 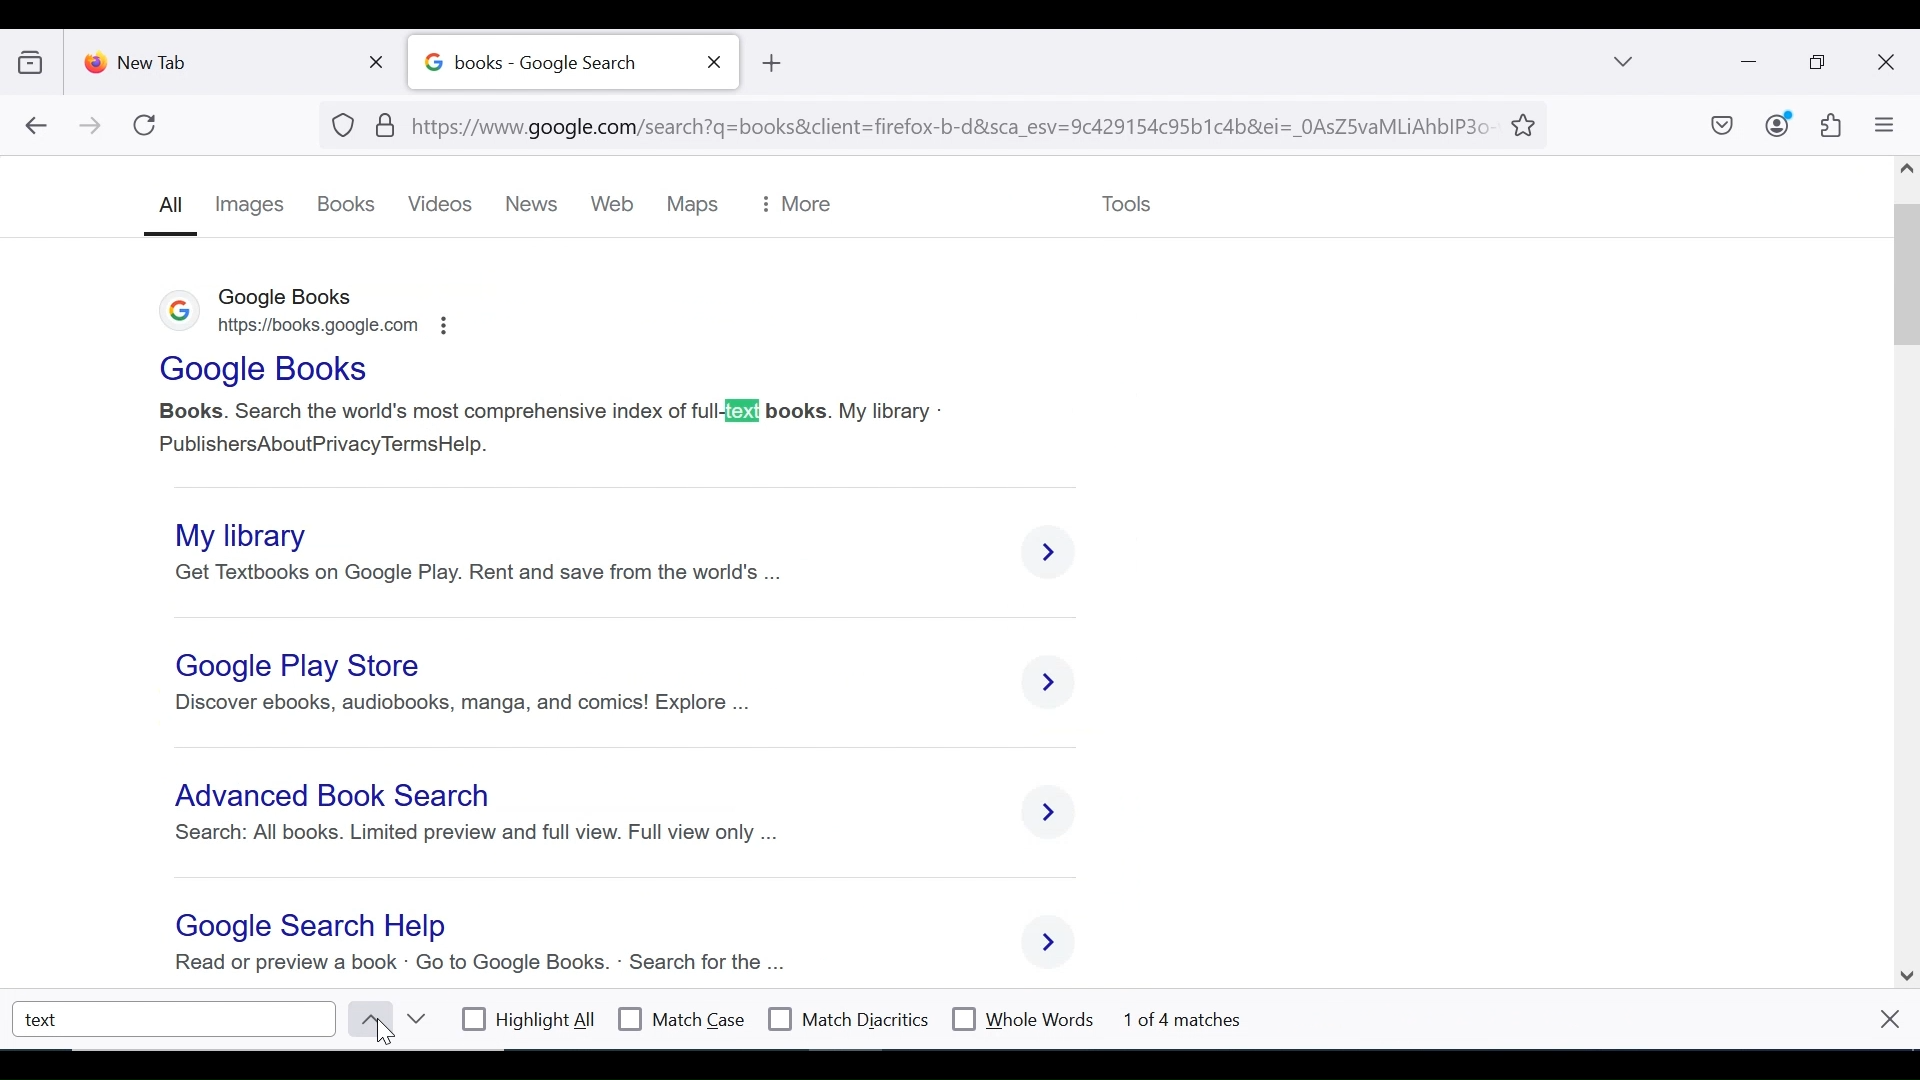 I want to click on tools, so click(x=1125, y=200).